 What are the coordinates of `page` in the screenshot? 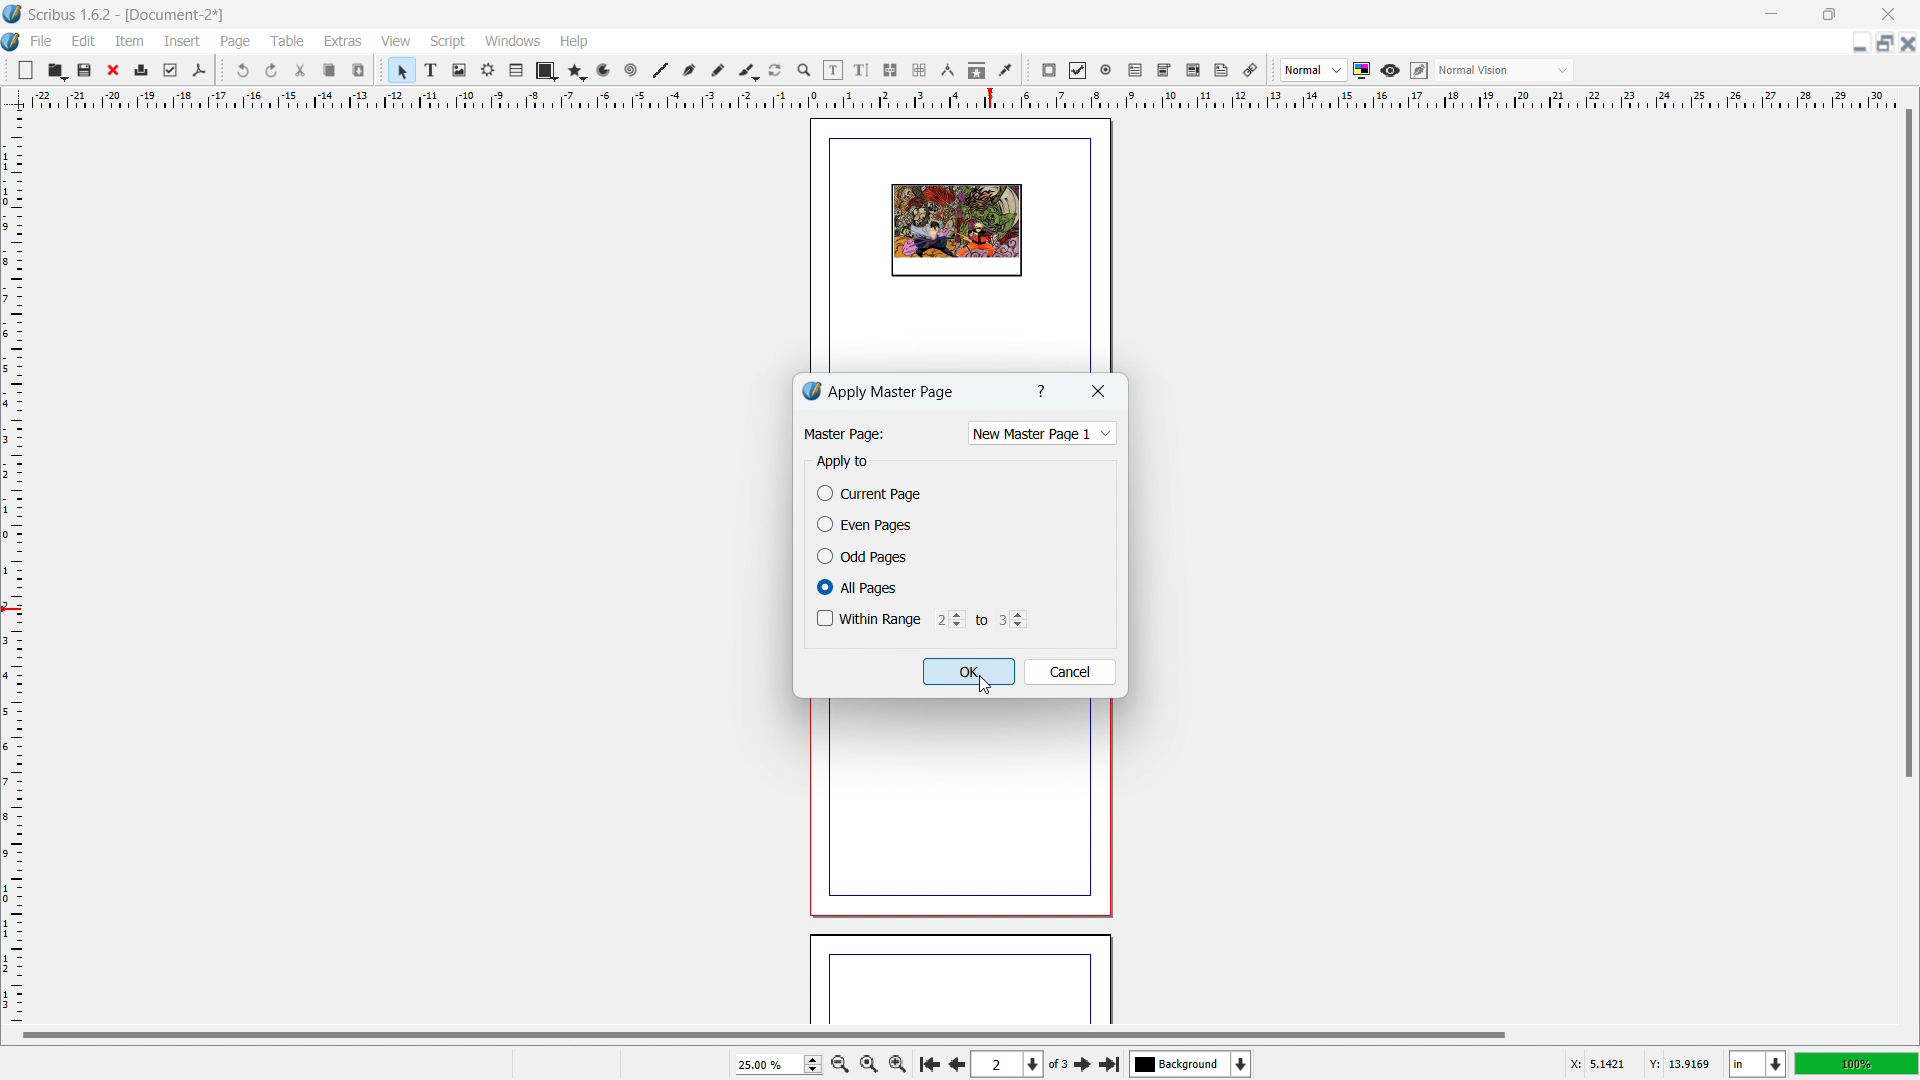 It's located at (237, 42).